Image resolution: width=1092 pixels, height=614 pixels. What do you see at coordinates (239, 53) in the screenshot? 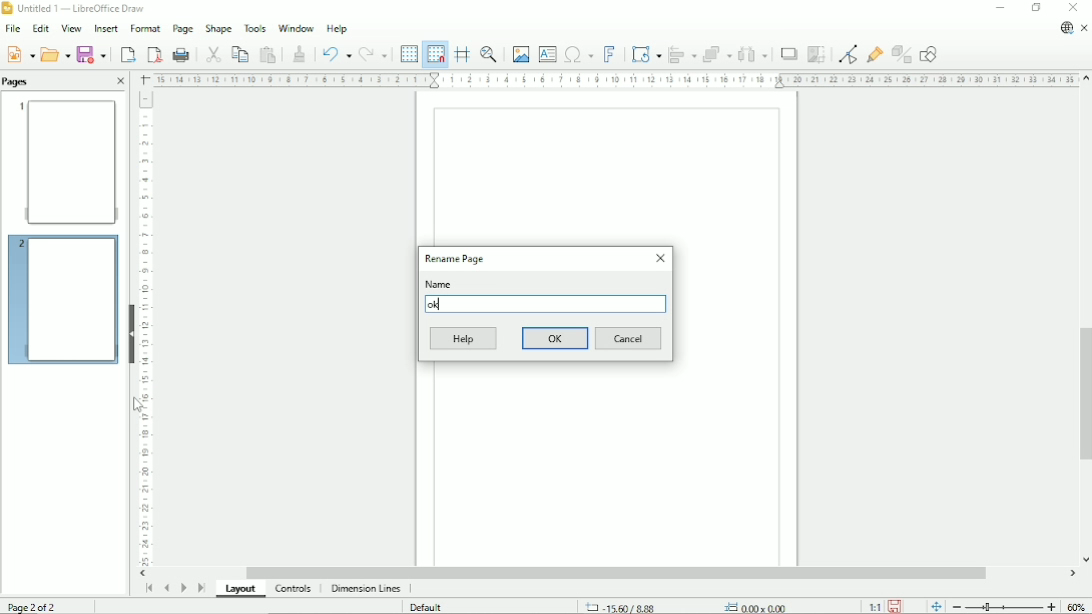
I see `Copy` at bounding box center [239, 53].